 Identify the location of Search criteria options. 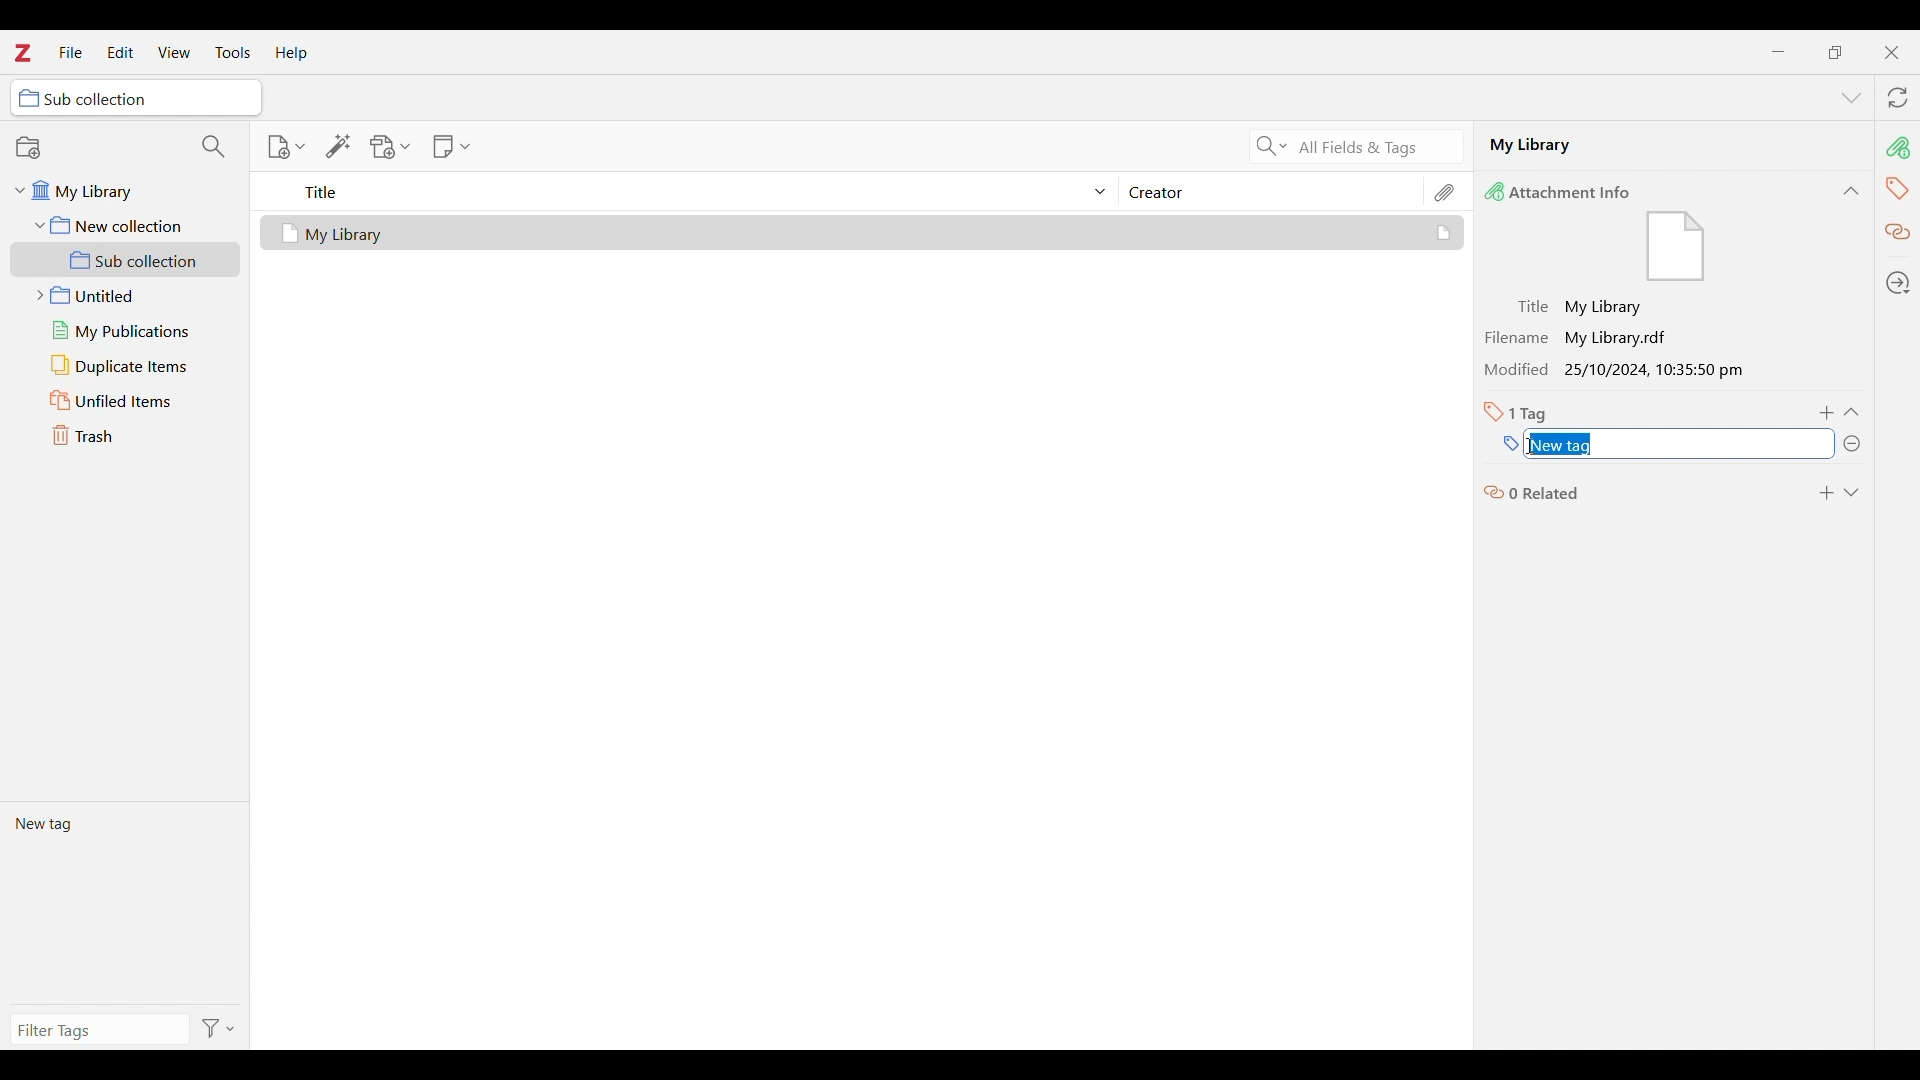
(1272, 145).